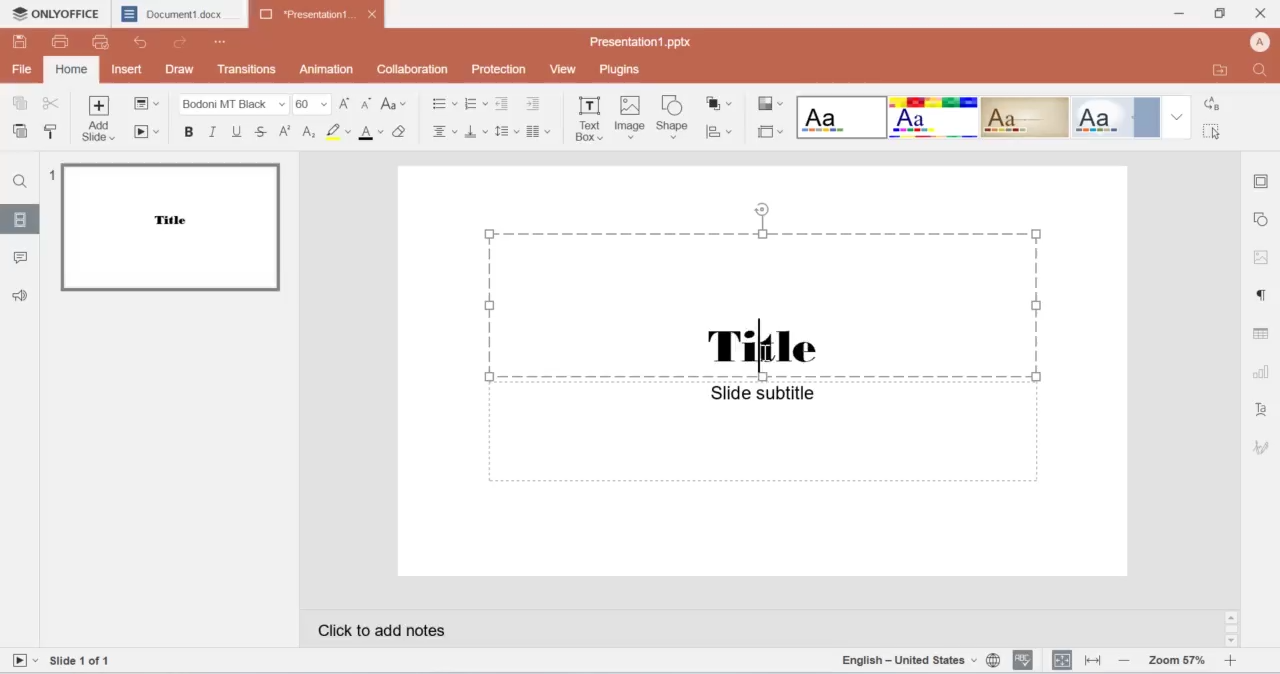 This screenshot has width=1280, height=674. What do you see at coordinates (1023, 661) in the screenshot?
I see `spell check` at bounding box center [1023, 661].